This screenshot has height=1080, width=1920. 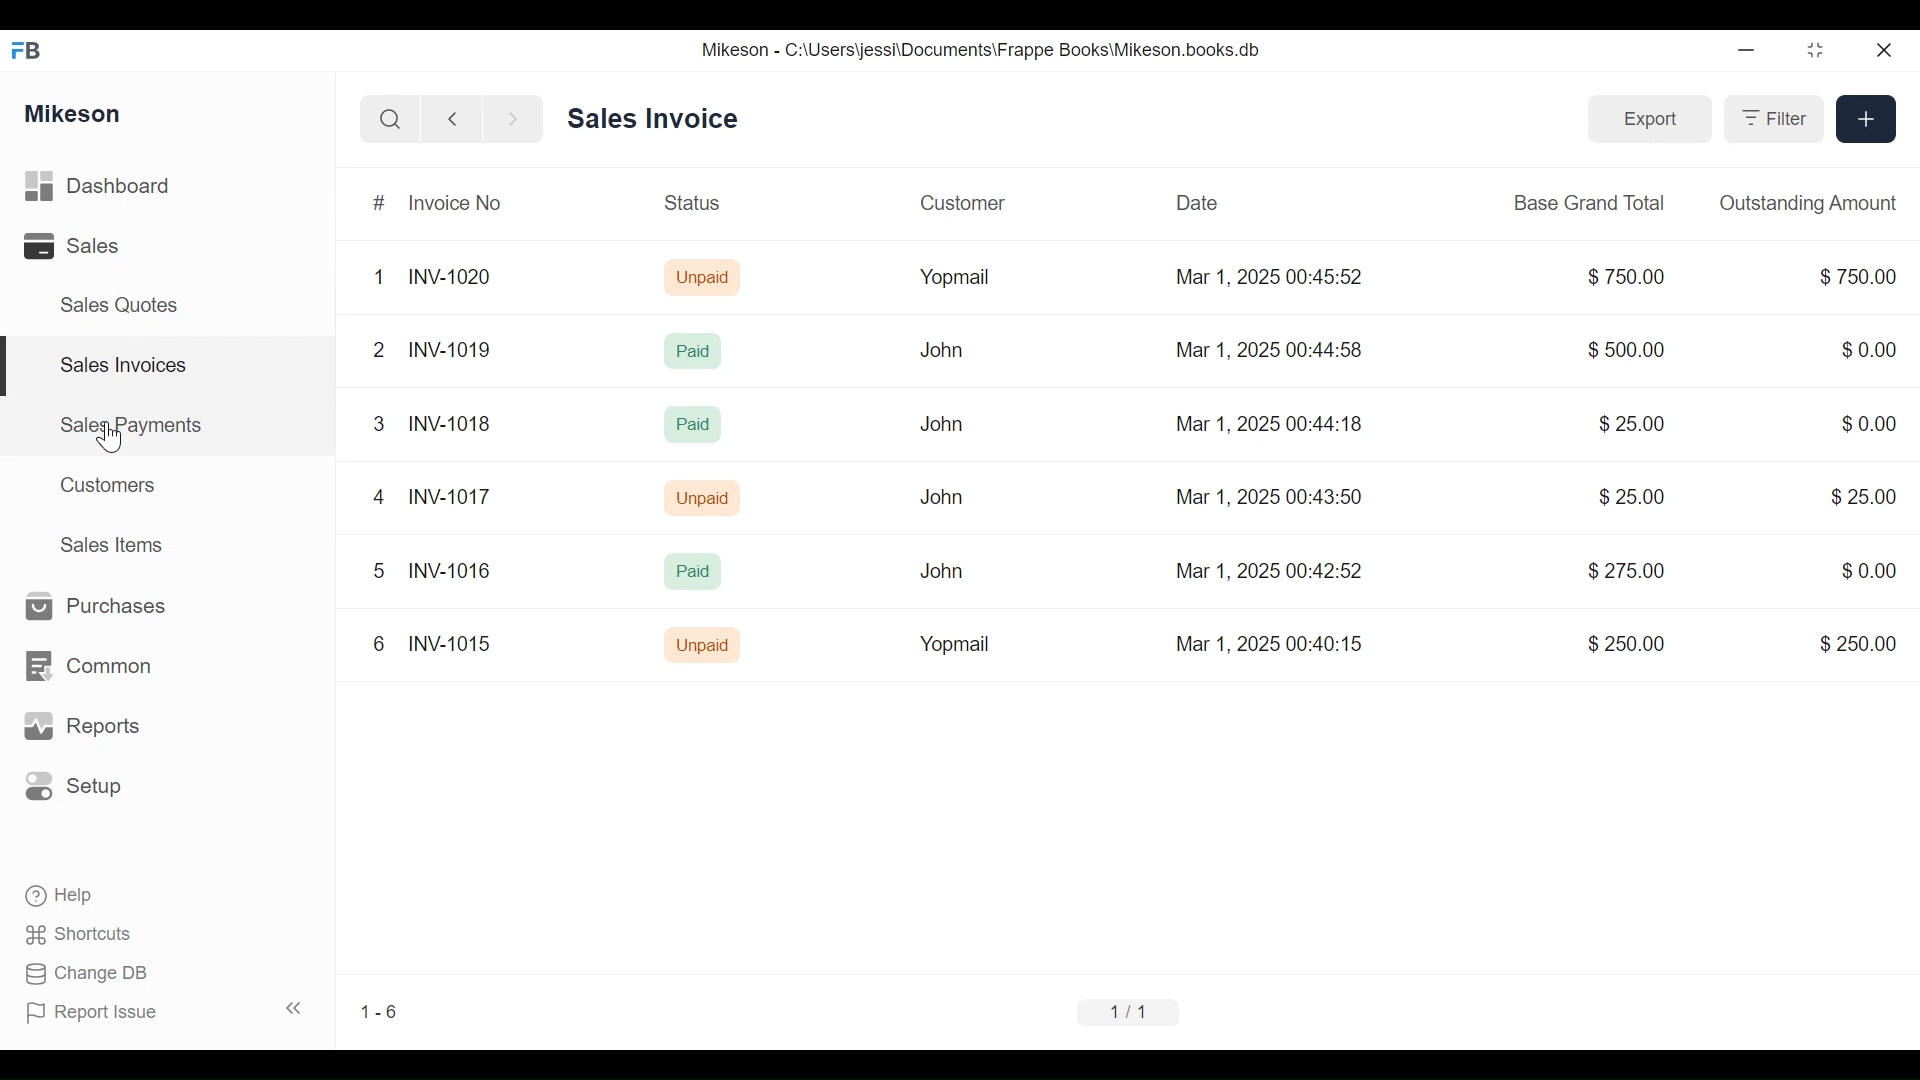 What do you see at coordinates (967, 201) in the screenshot?
I see `Customer` at bounding box center [967, 201].